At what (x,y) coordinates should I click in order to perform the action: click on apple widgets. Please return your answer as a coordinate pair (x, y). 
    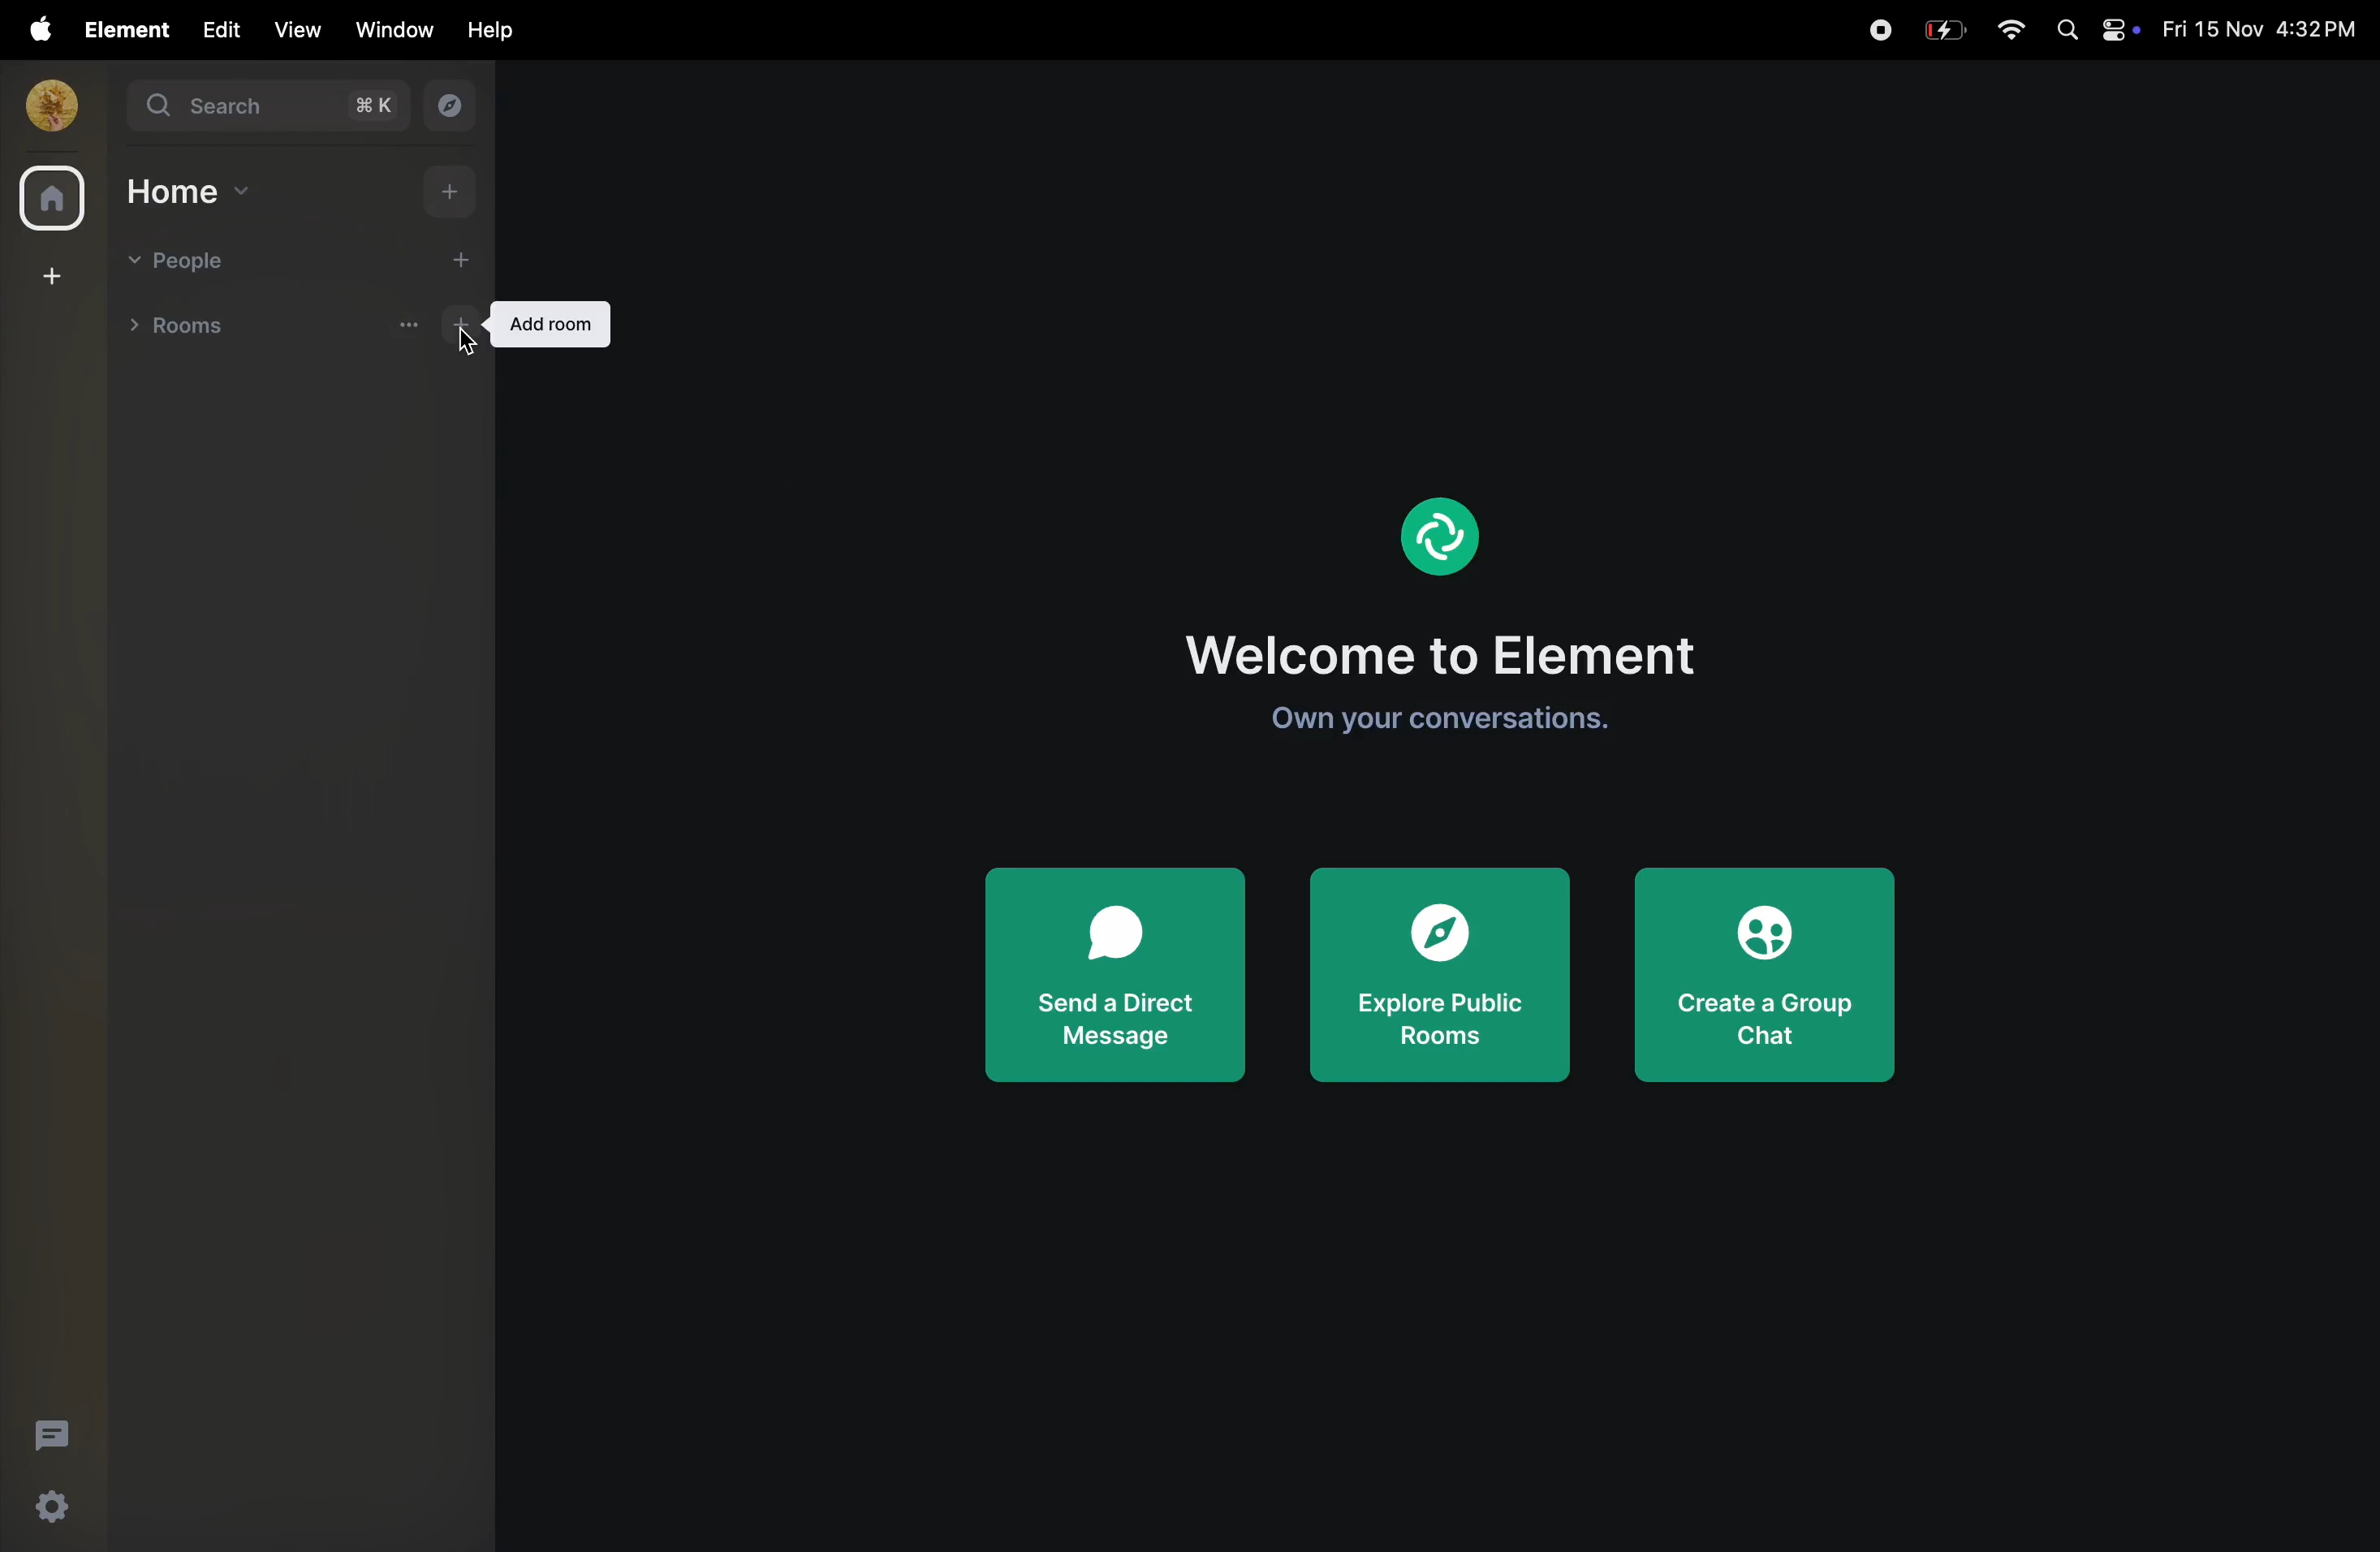
    Looking at the image, I should click on (2092, 31).